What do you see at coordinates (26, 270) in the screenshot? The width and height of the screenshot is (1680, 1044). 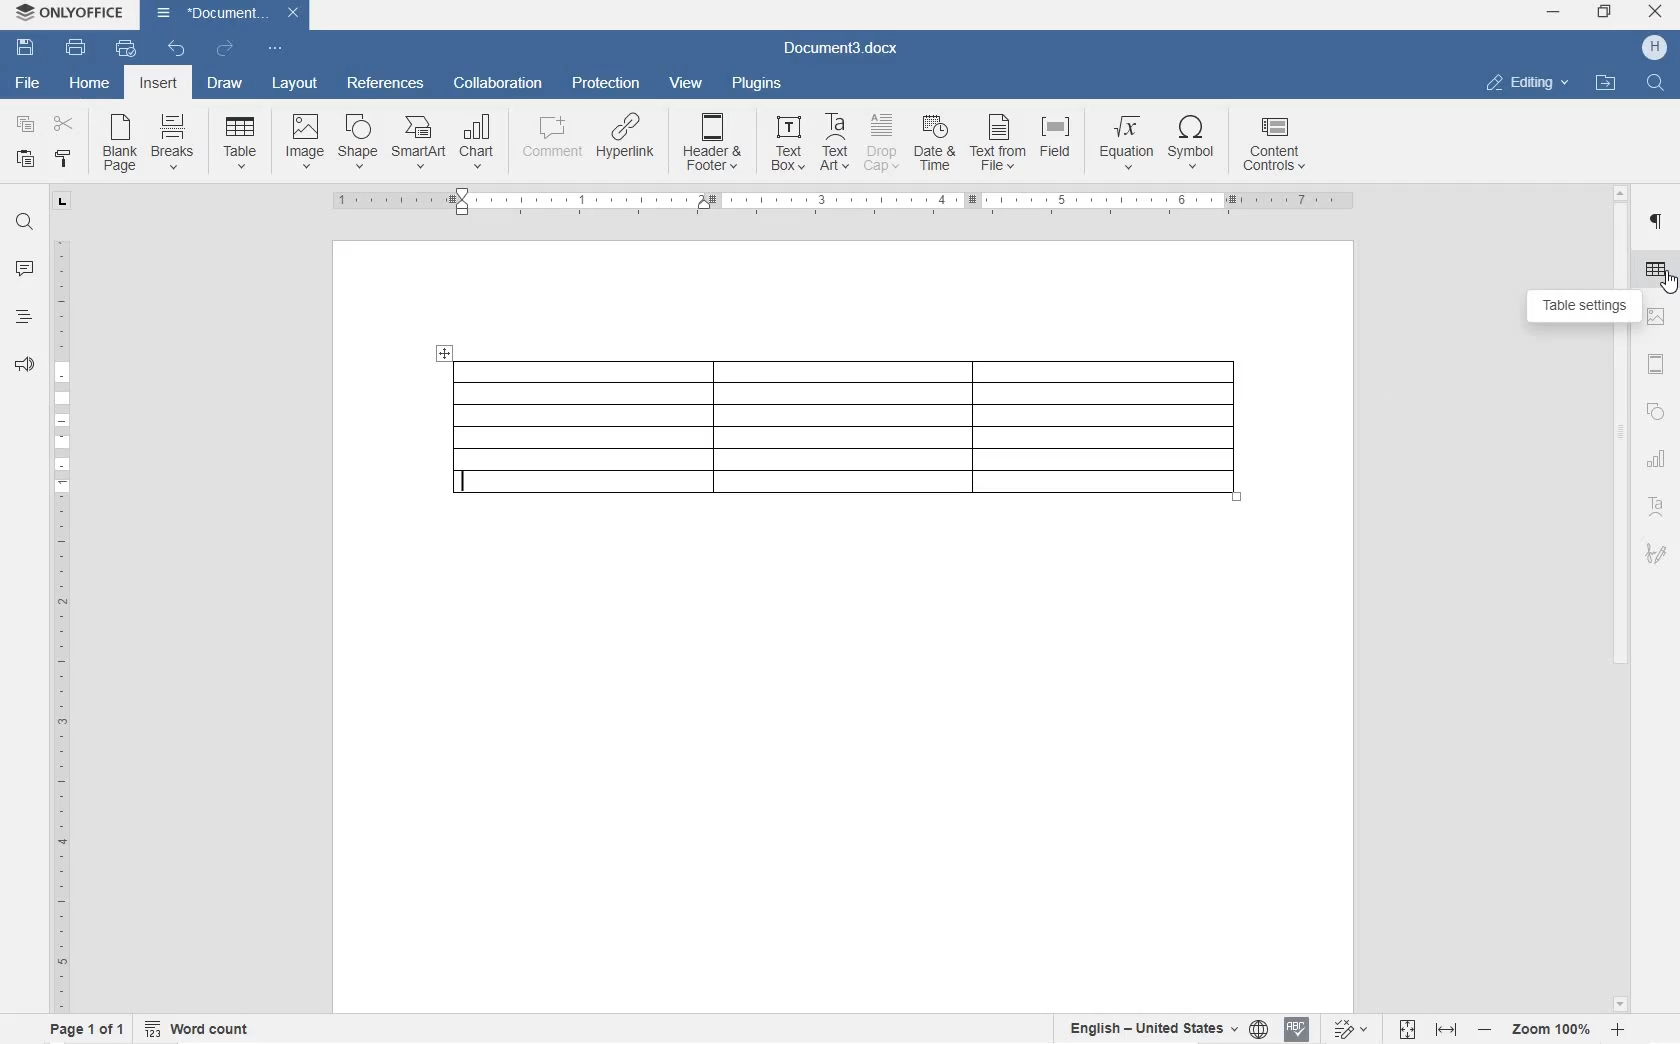 I see `COMMENTS` at bounding box center [26, 270].